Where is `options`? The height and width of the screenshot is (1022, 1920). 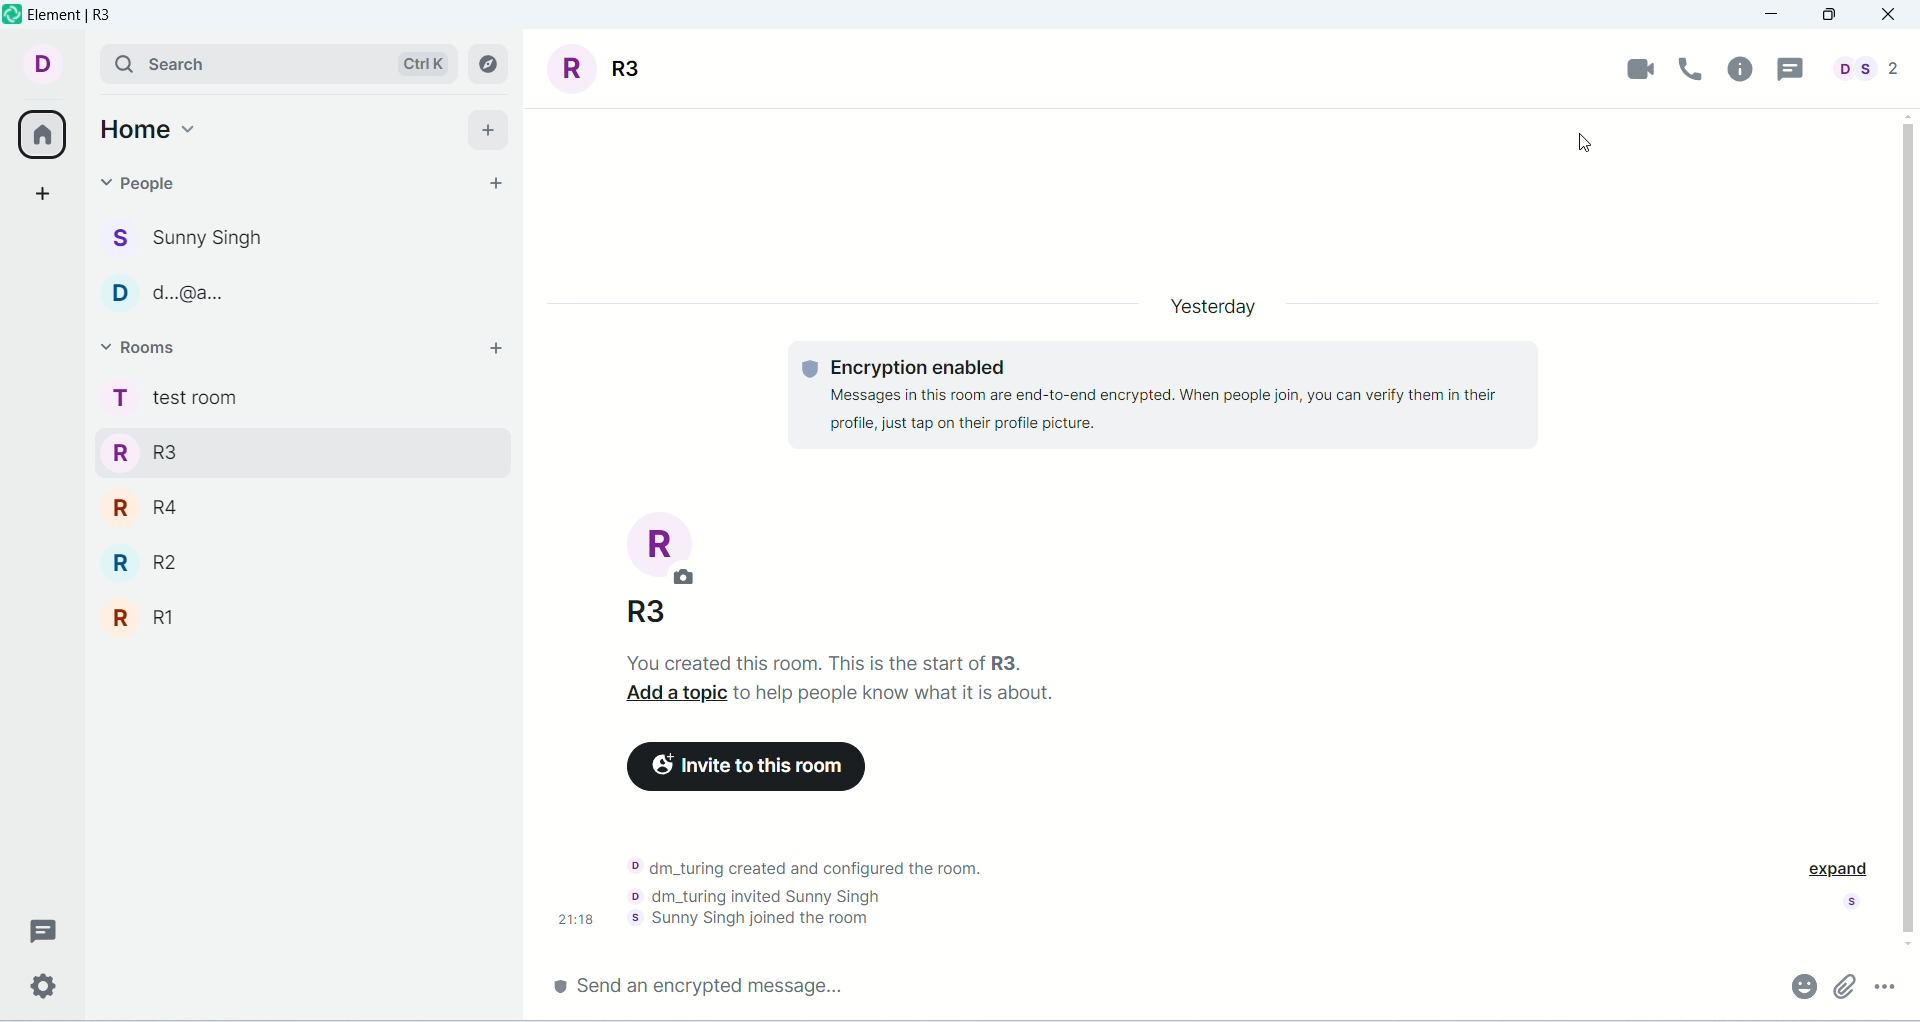
options is located at coordinates (1883, 984).